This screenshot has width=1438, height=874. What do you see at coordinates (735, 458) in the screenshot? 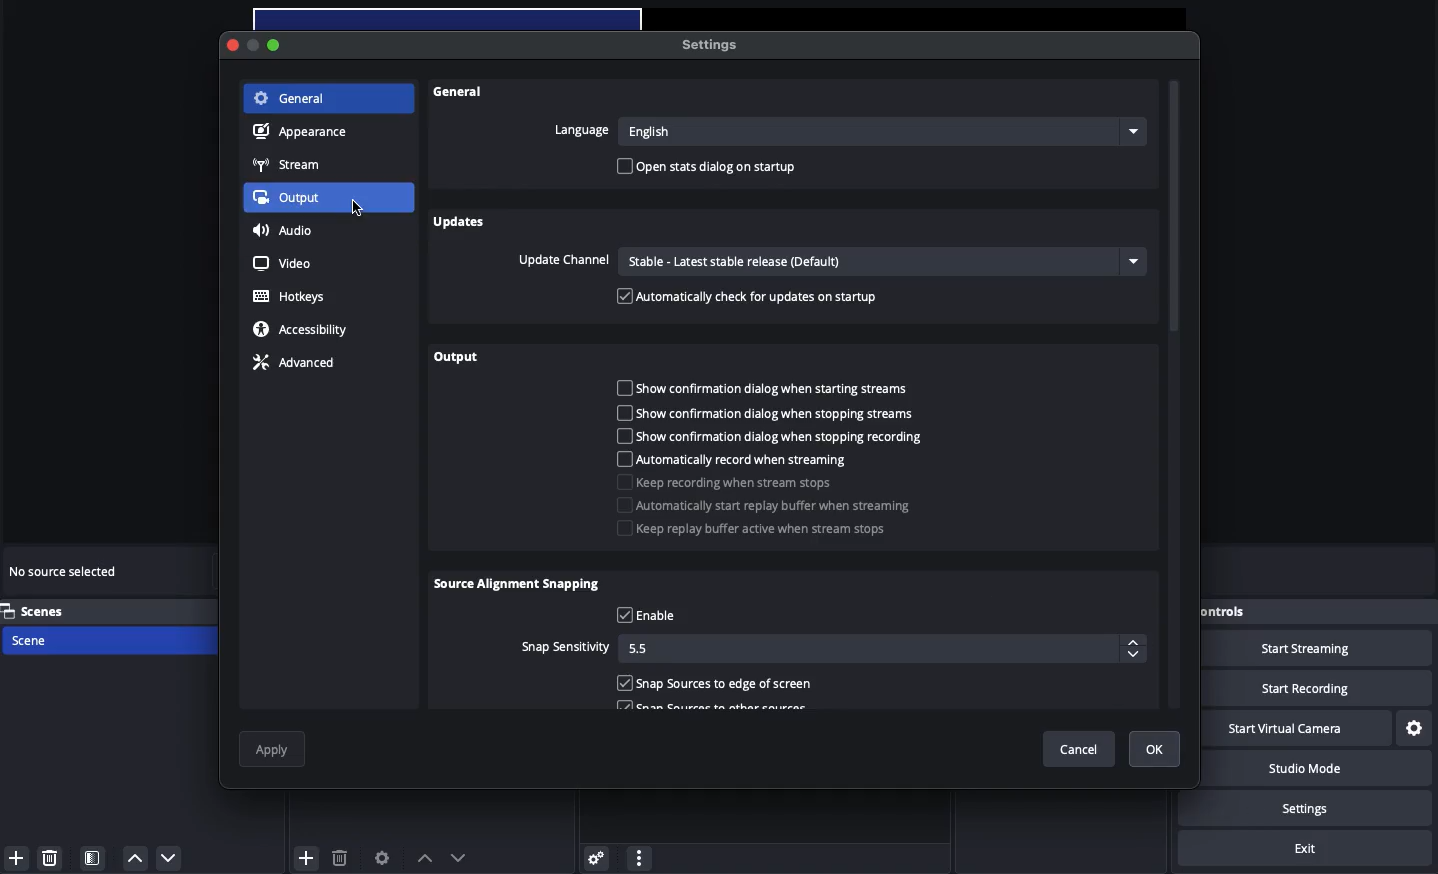
I see `Automatically record when streaming` at bounding box center [735, 458].